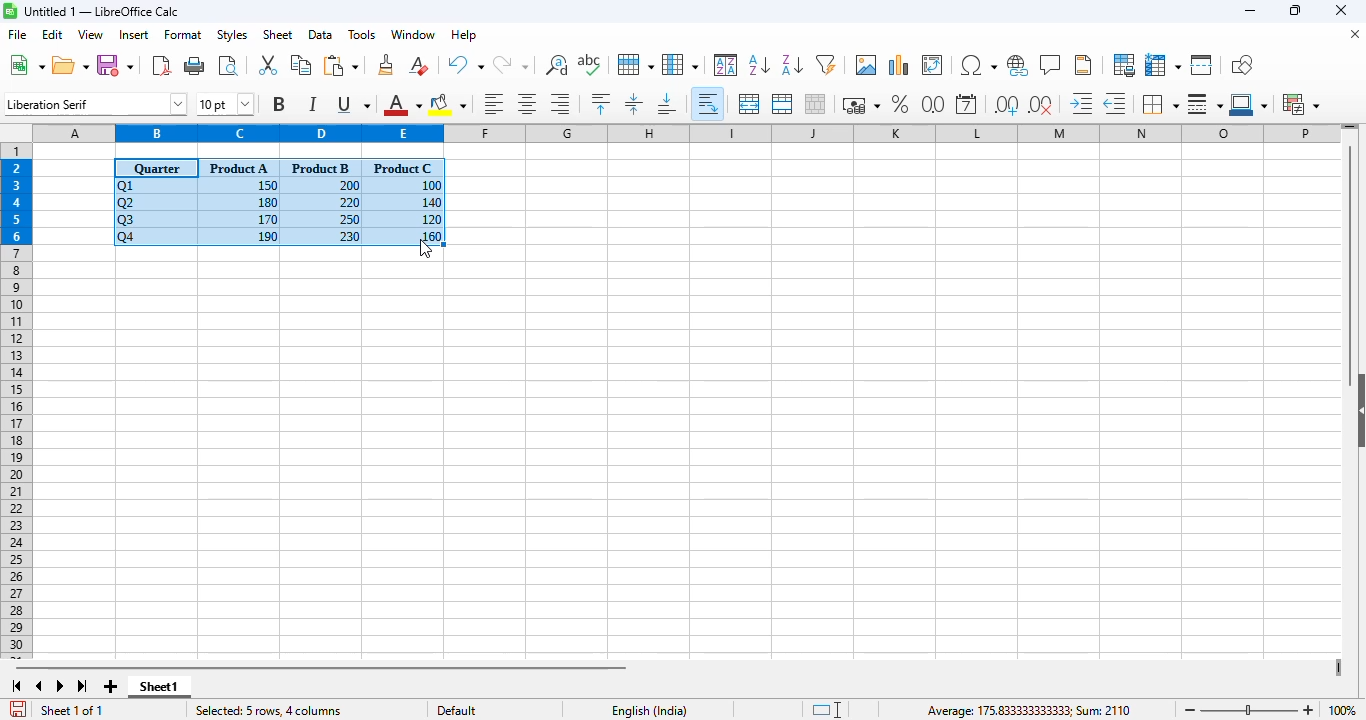 The image size is (1366, 720). Describe the element at coordinates (320, 34) in the screenshot. I see `data` at that location.